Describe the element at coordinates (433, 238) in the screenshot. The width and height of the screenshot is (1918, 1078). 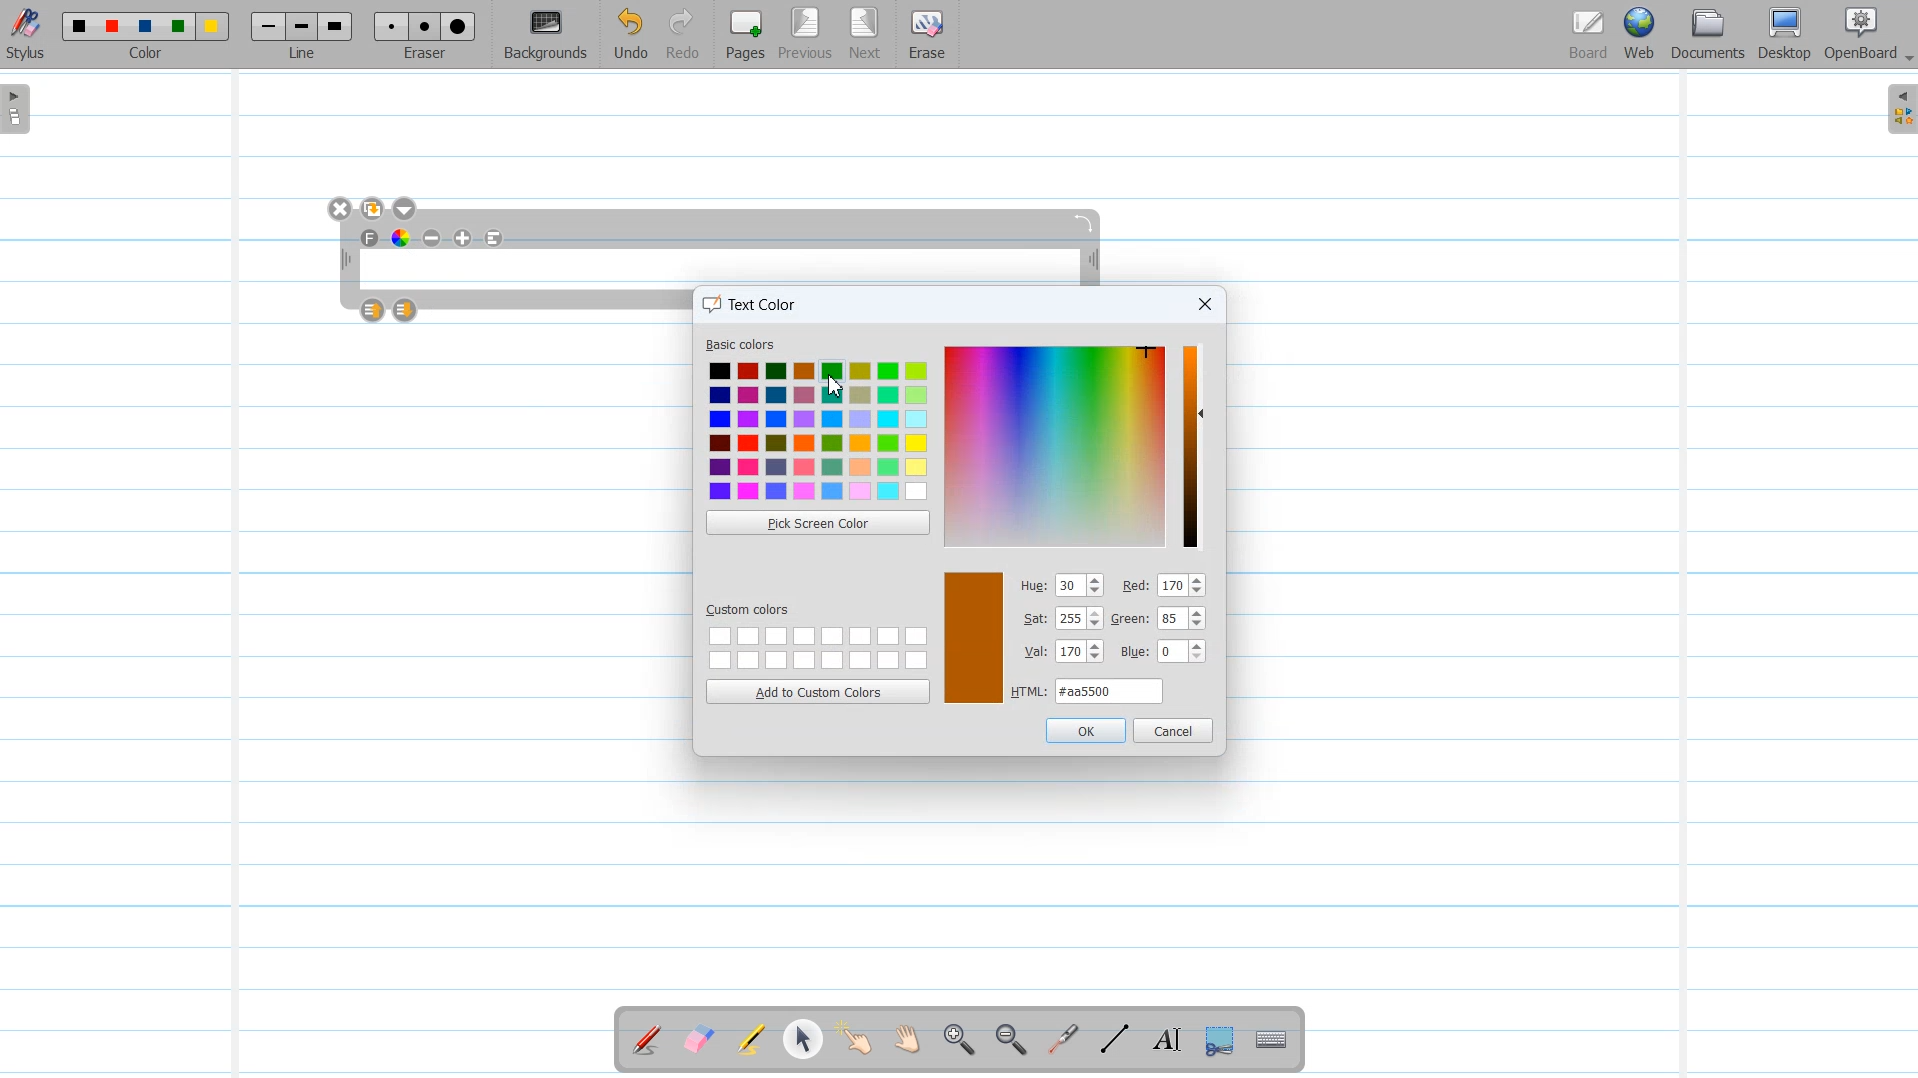
I see `Minimize text size` at that location.